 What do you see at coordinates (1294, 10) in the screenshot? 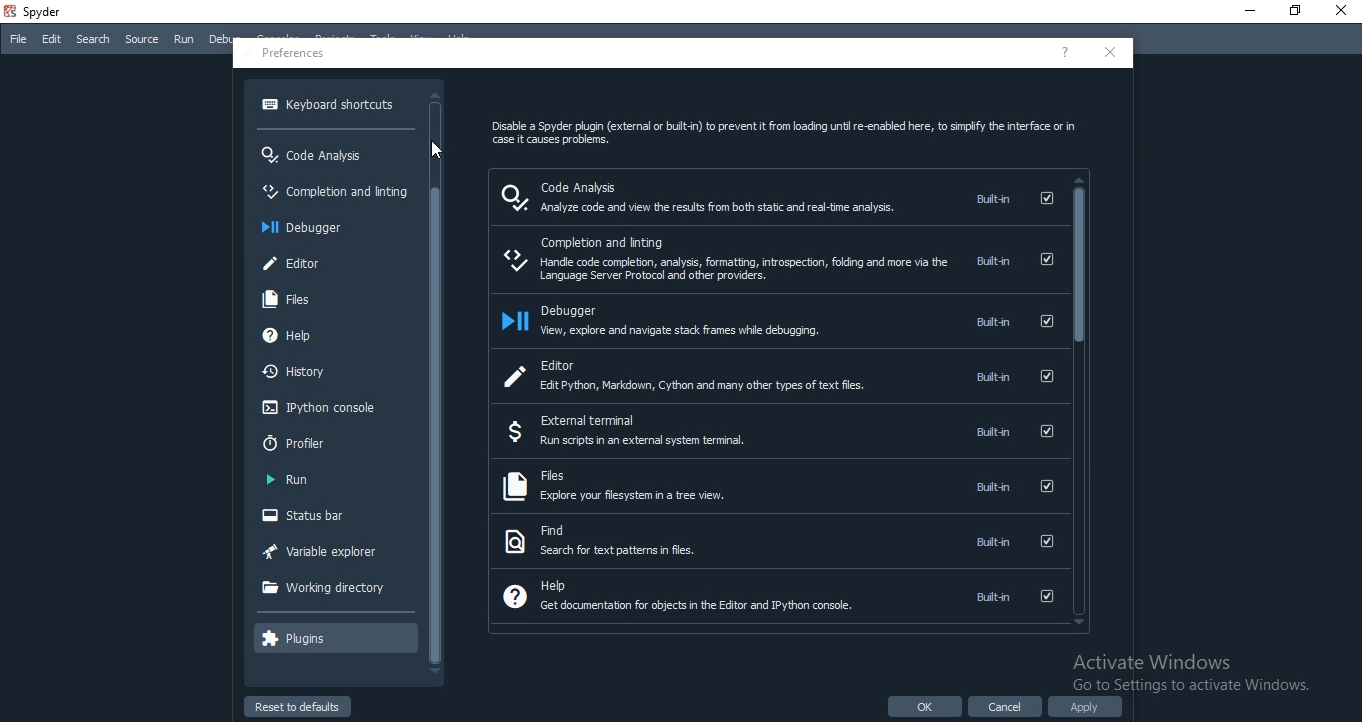
I see `Restore` at bounding box center [1294, 10].